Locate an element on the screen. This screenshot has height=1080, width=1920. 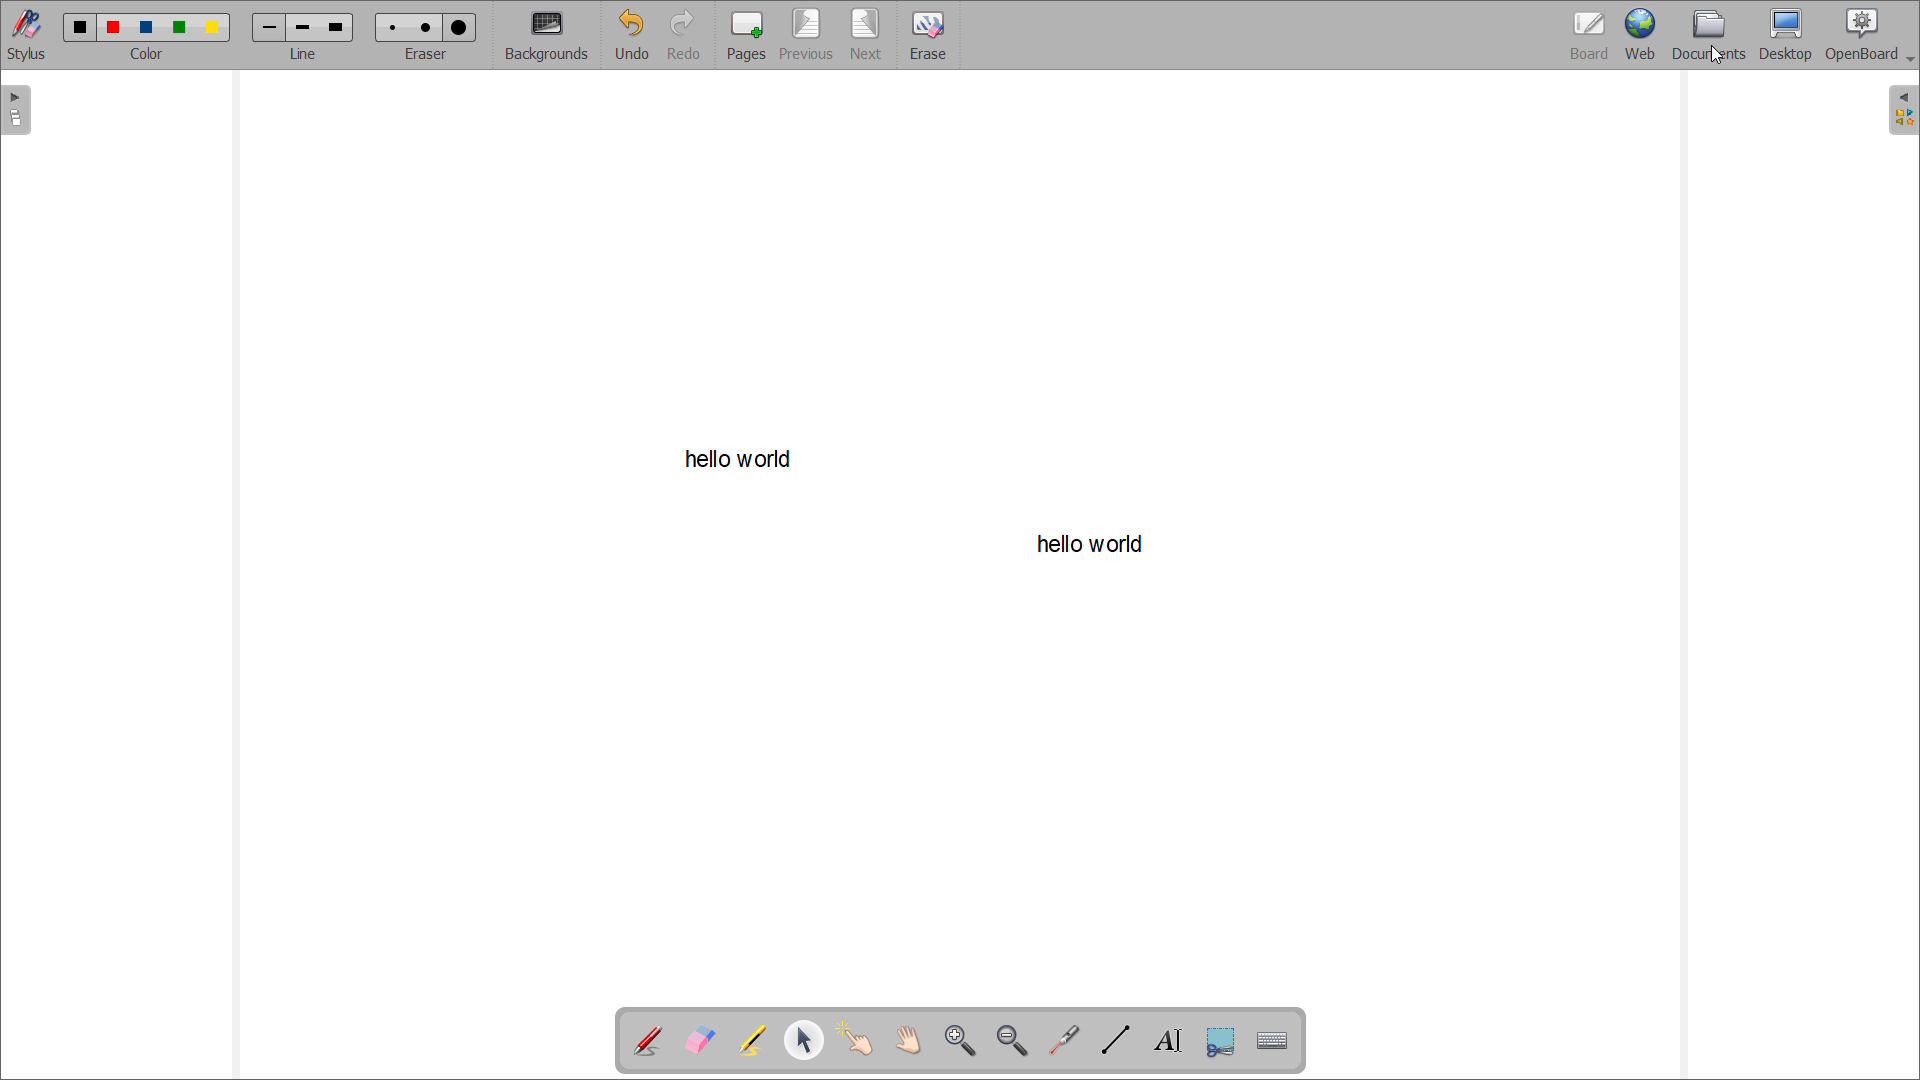
erase is located at coordinates (925, 33).